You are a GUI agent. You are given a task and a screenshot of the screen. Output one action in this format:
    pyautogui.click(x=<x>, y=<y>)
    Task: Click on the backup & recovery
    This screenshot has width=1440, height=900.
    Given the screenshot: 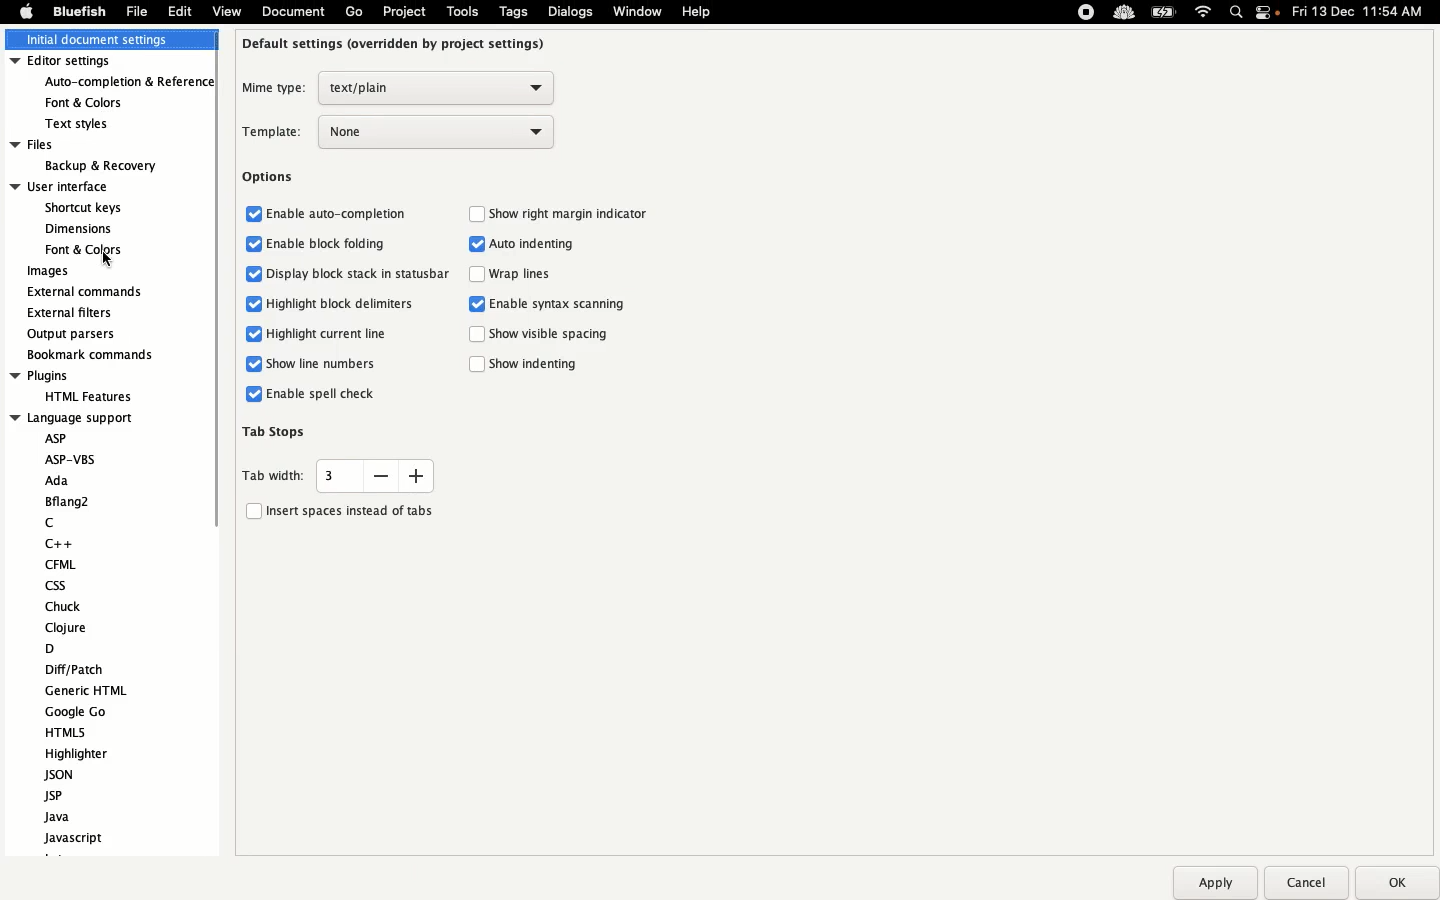 What is the action you would take?
    pyautogui.click(x=98, y=166)
    